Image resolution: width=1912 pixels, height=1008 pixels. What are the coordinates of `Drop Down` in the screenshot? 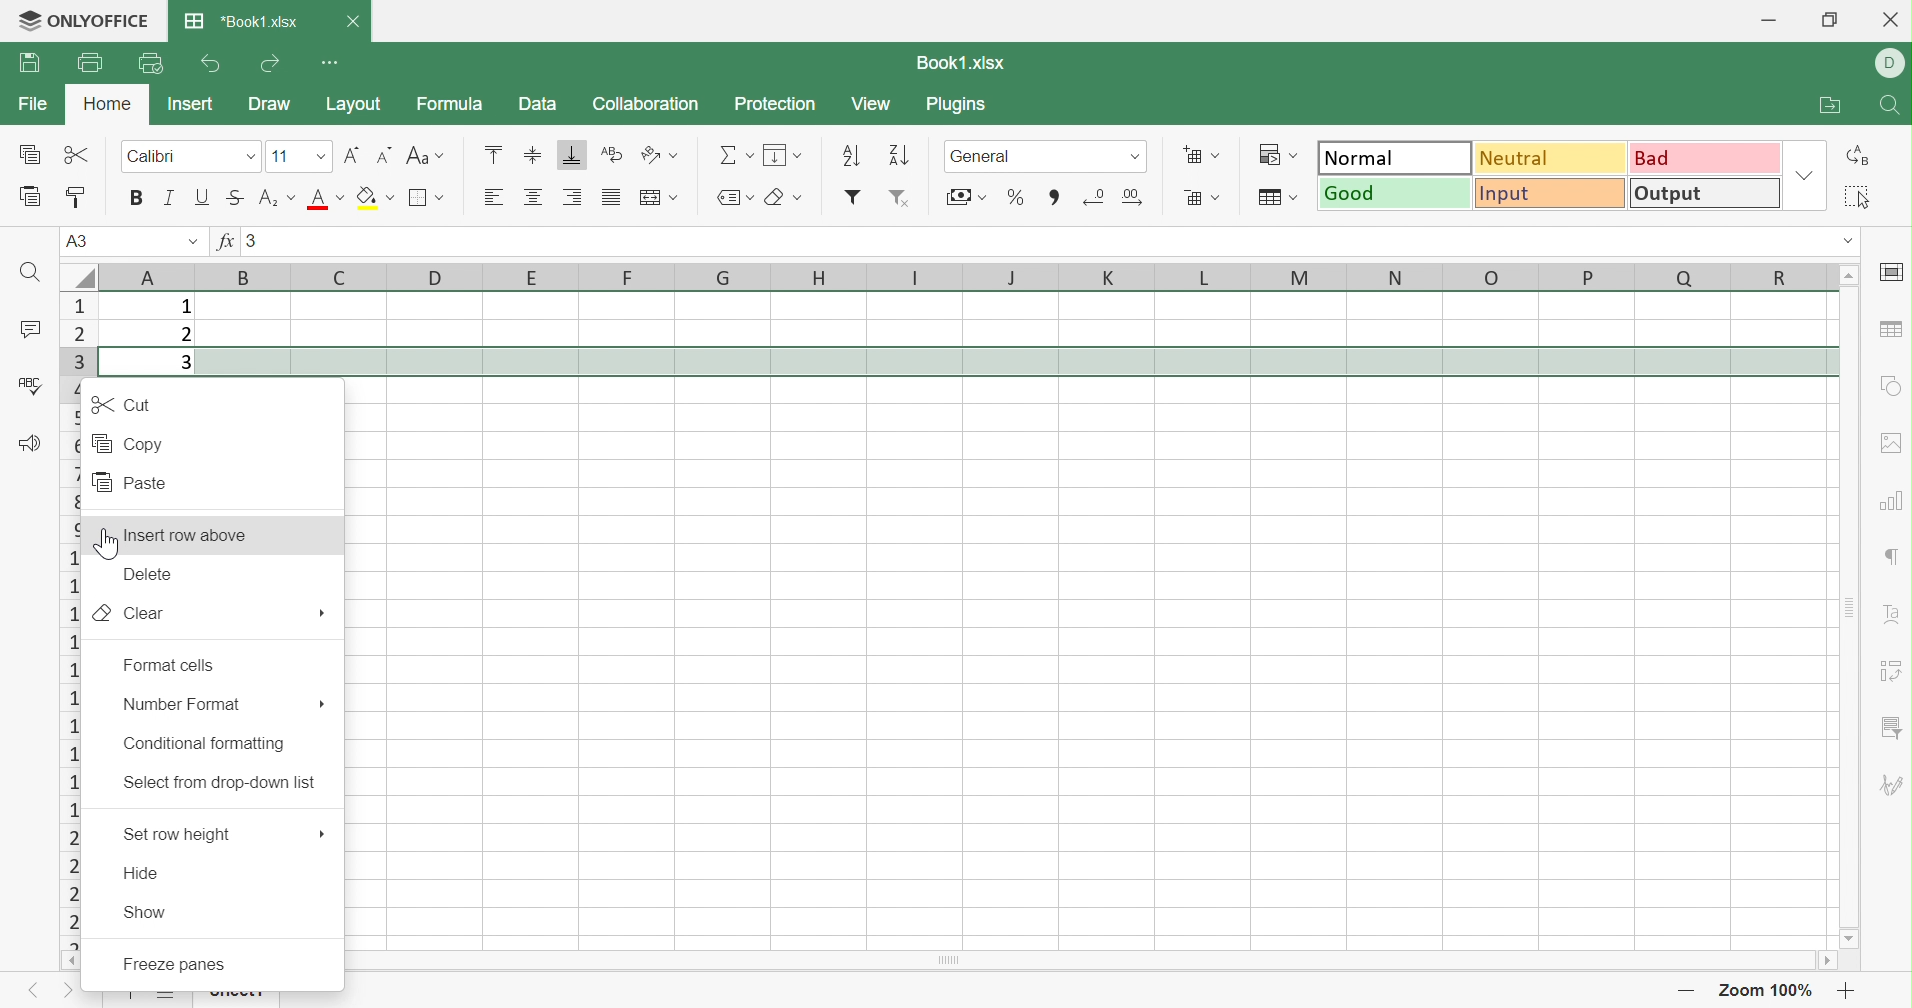 It's located at (442, 197).